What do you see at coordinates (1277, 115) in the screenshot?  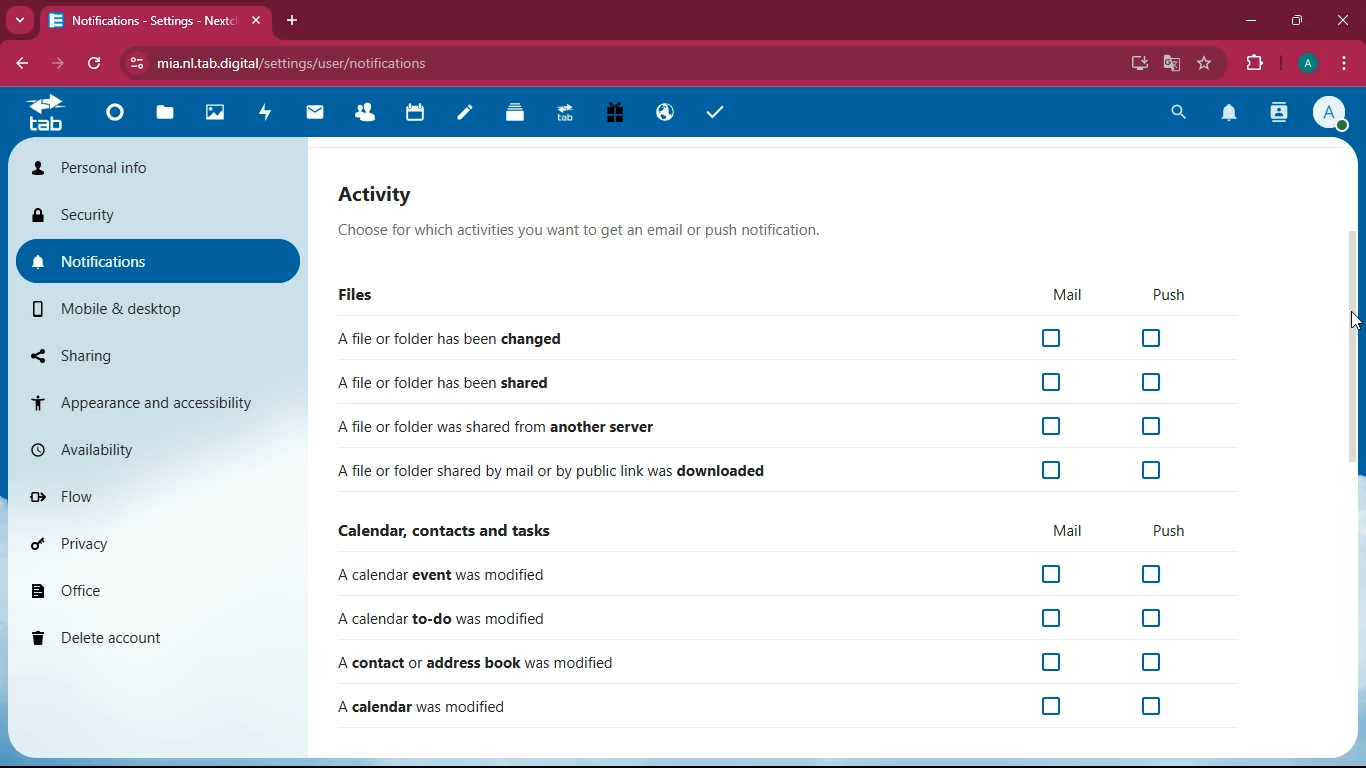 I see `contacts` at bounding box center [1277, 115].